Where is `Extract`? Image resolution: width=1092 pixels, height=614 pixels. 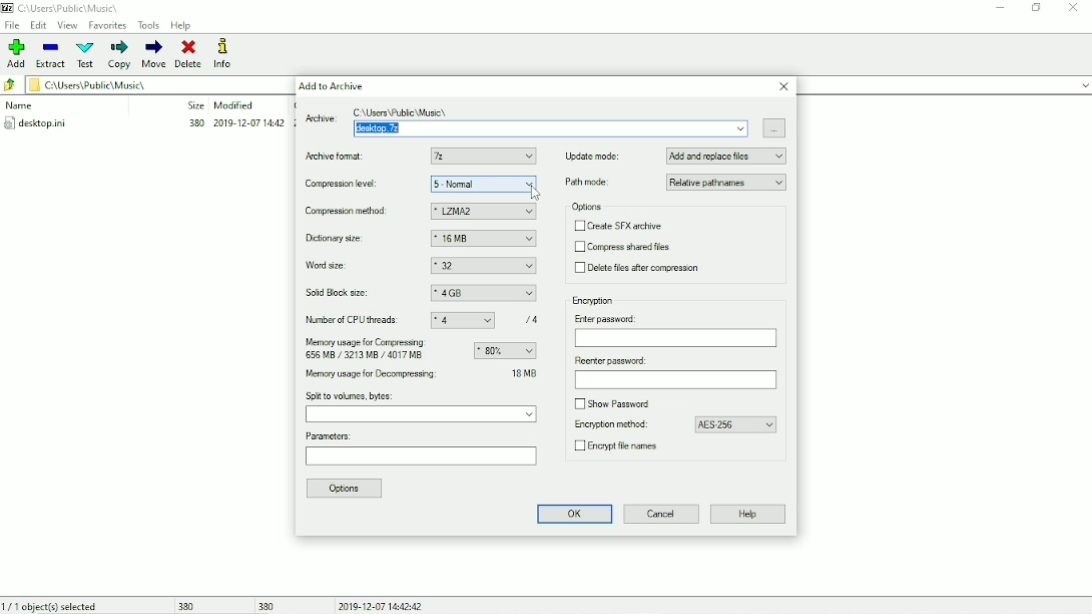 Extract is located at coordinates (50, 54).